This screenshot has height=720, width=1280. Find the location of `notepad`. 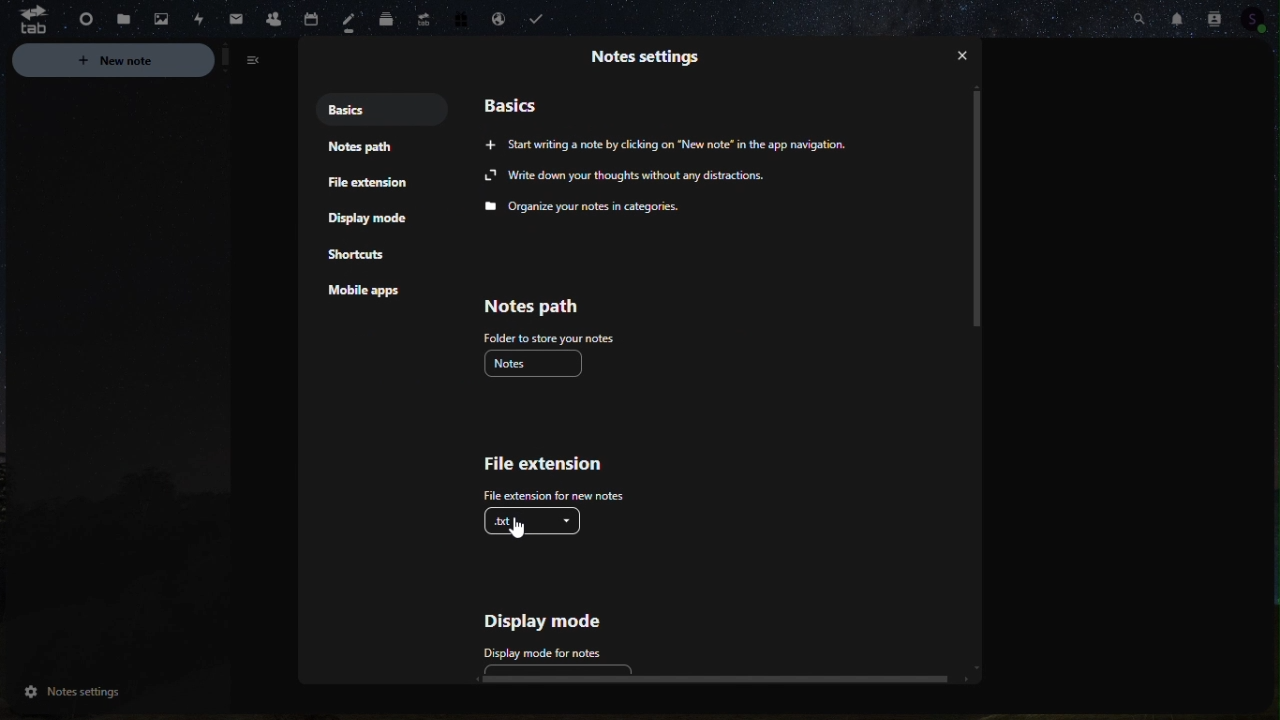

notepad is located at coordinates (367, 148).